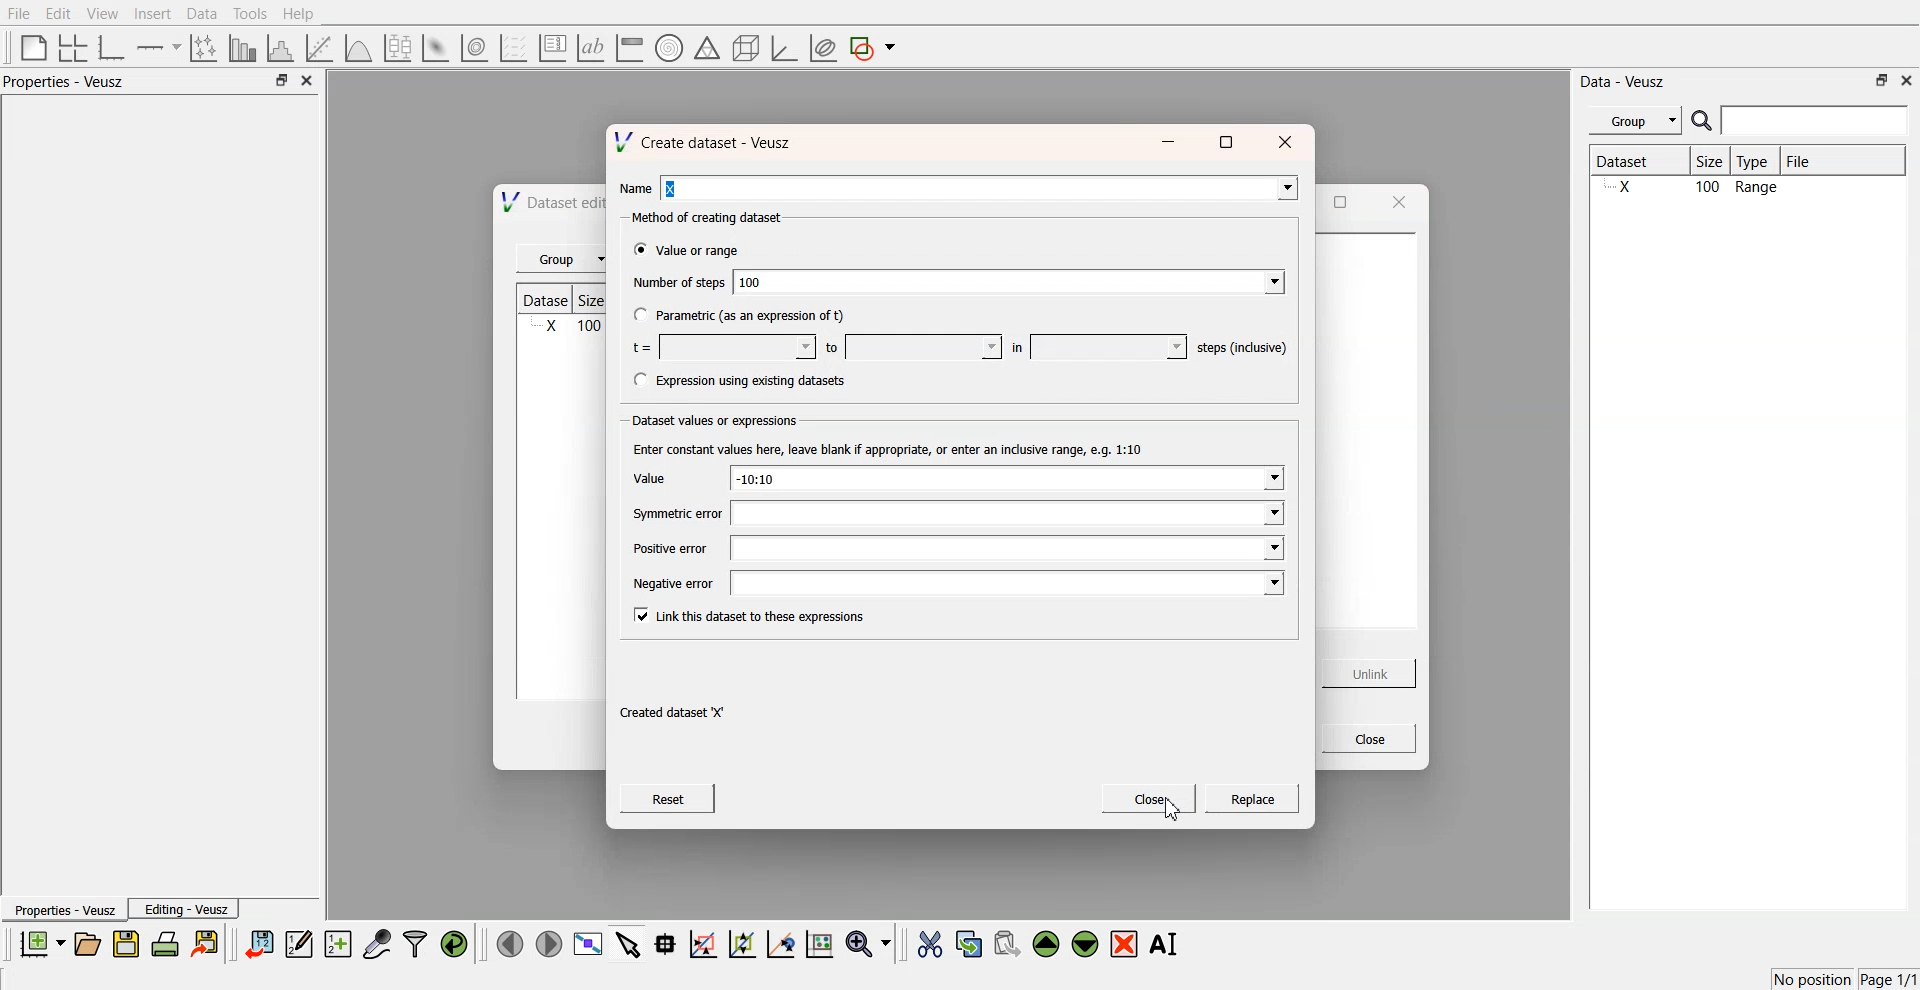 The width and height of the screenshot is (1920, 990). What do you see at coordinates (737, 347) in the screenshot?
I see `min t value field` at bounding box center [737, 347].